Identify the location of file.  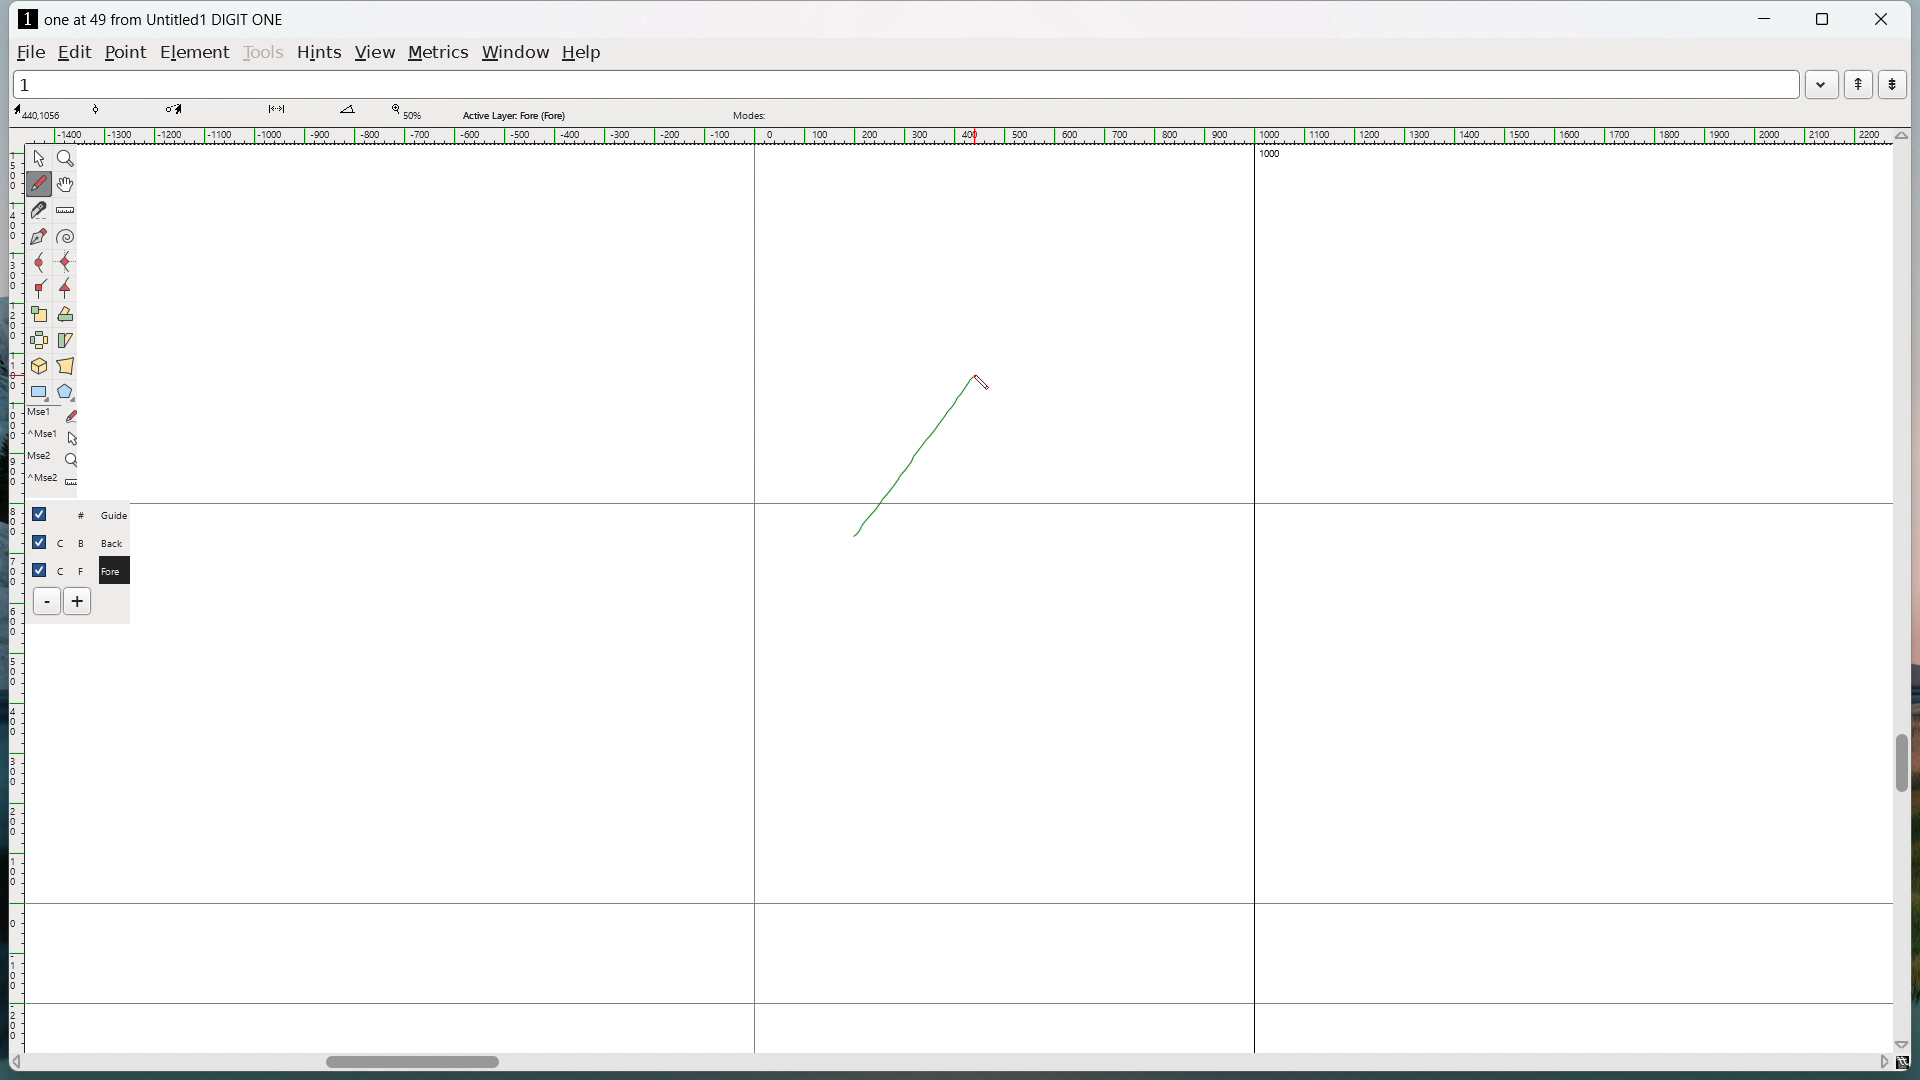
(31, 51).